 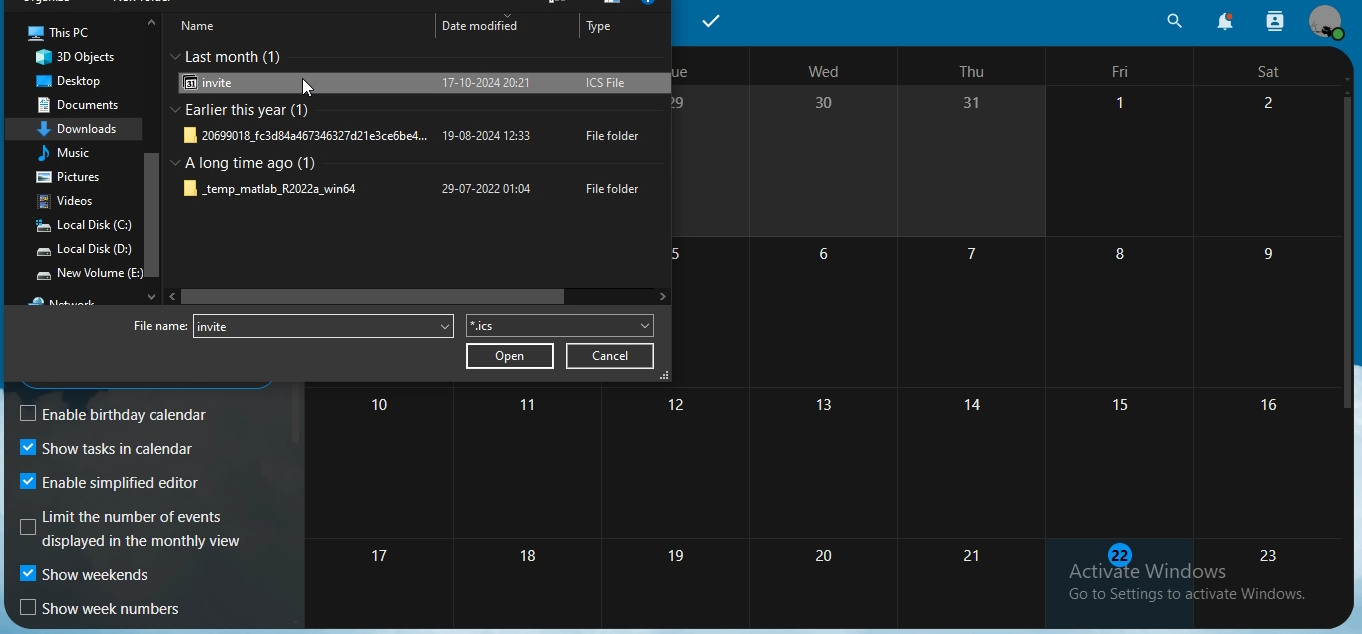 I want to click on scrollbar, so click(x=415, y=297).